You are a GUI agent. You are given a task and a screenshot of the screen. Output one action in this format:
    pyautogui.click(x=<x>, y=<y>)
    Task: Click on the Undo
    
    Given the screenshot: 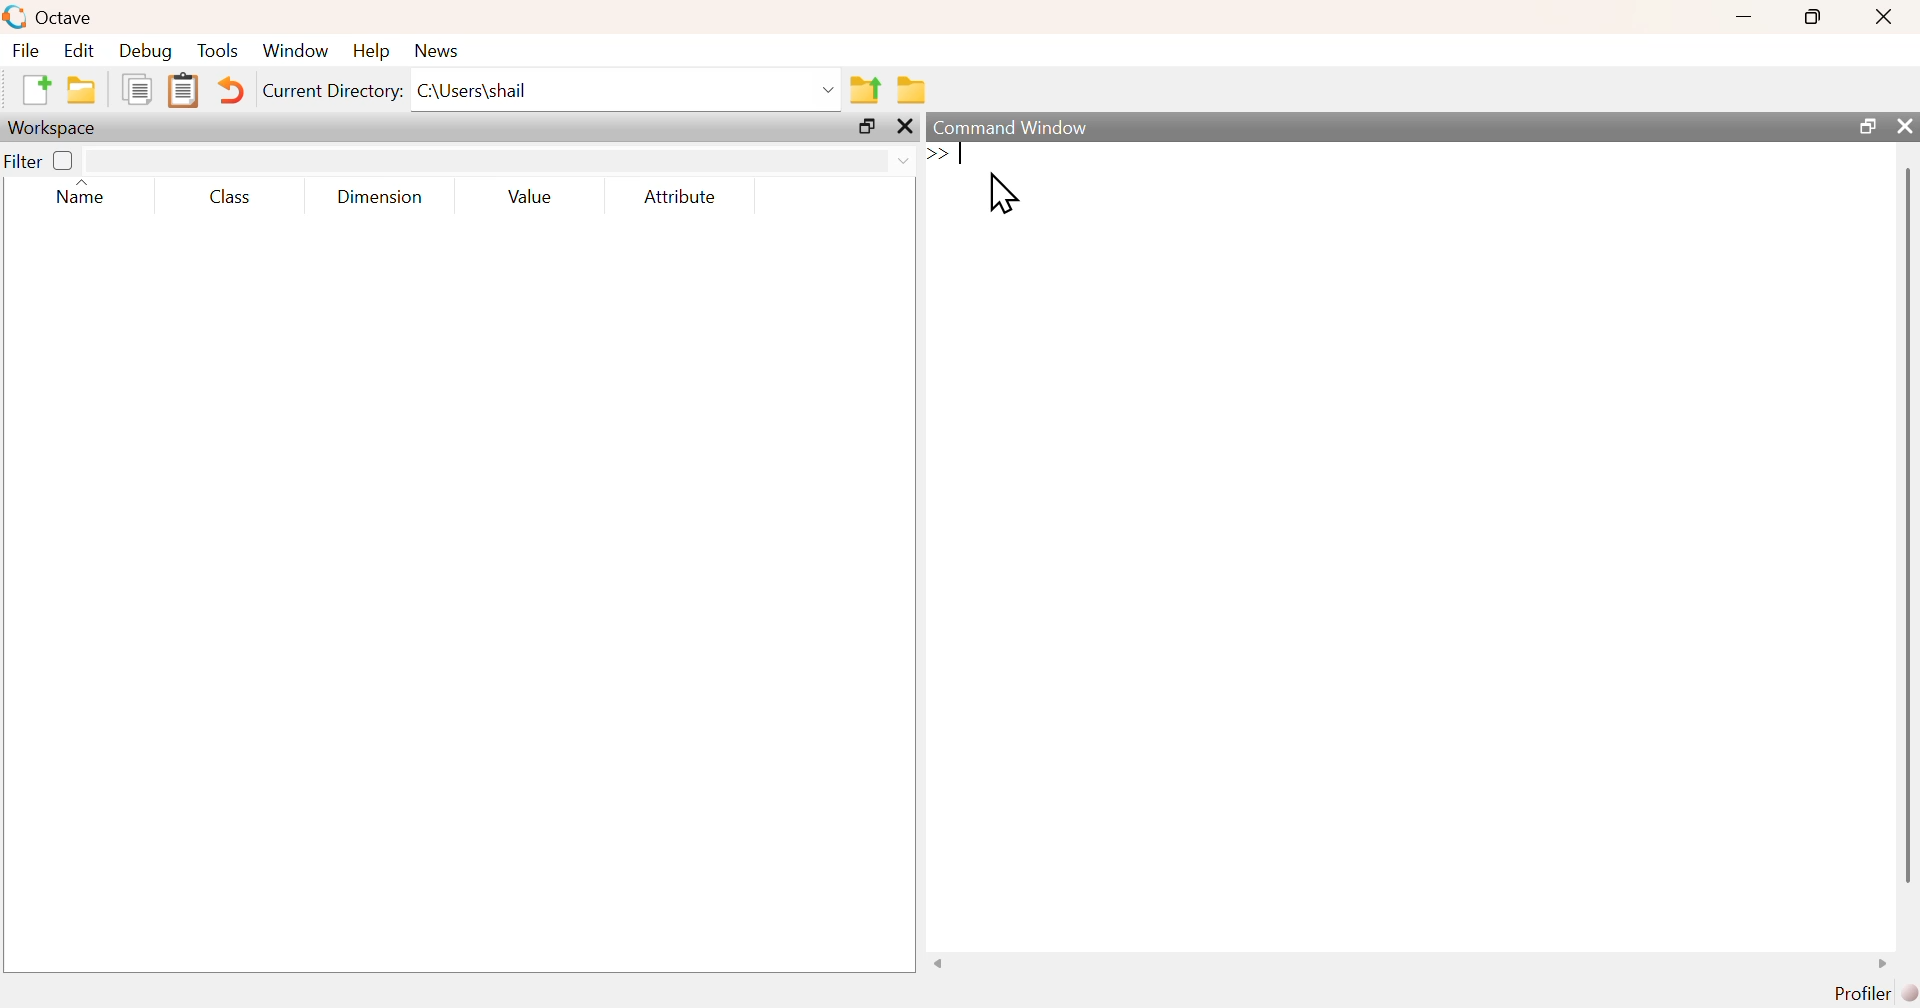 What is the action you would take?
    pyautogui.click(x=228, y=90)
    